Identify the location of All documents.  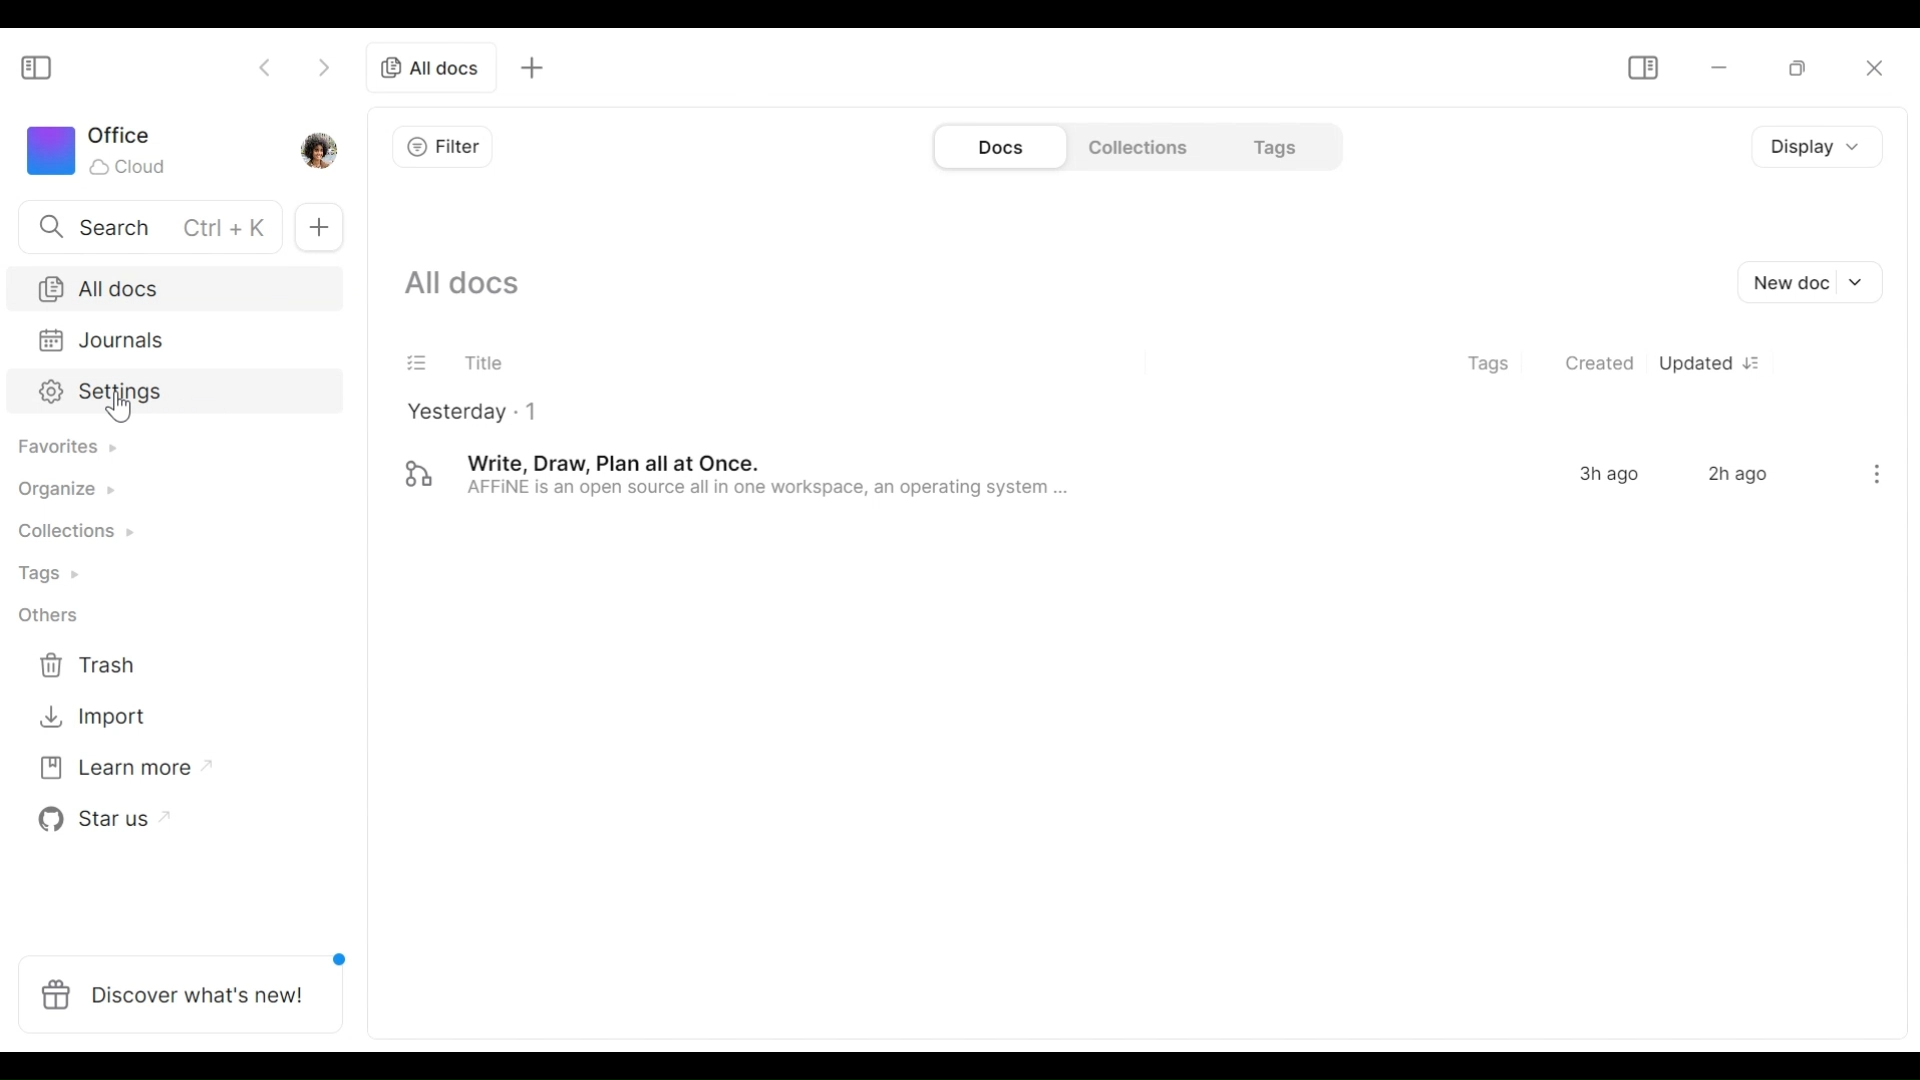
(423, 66).